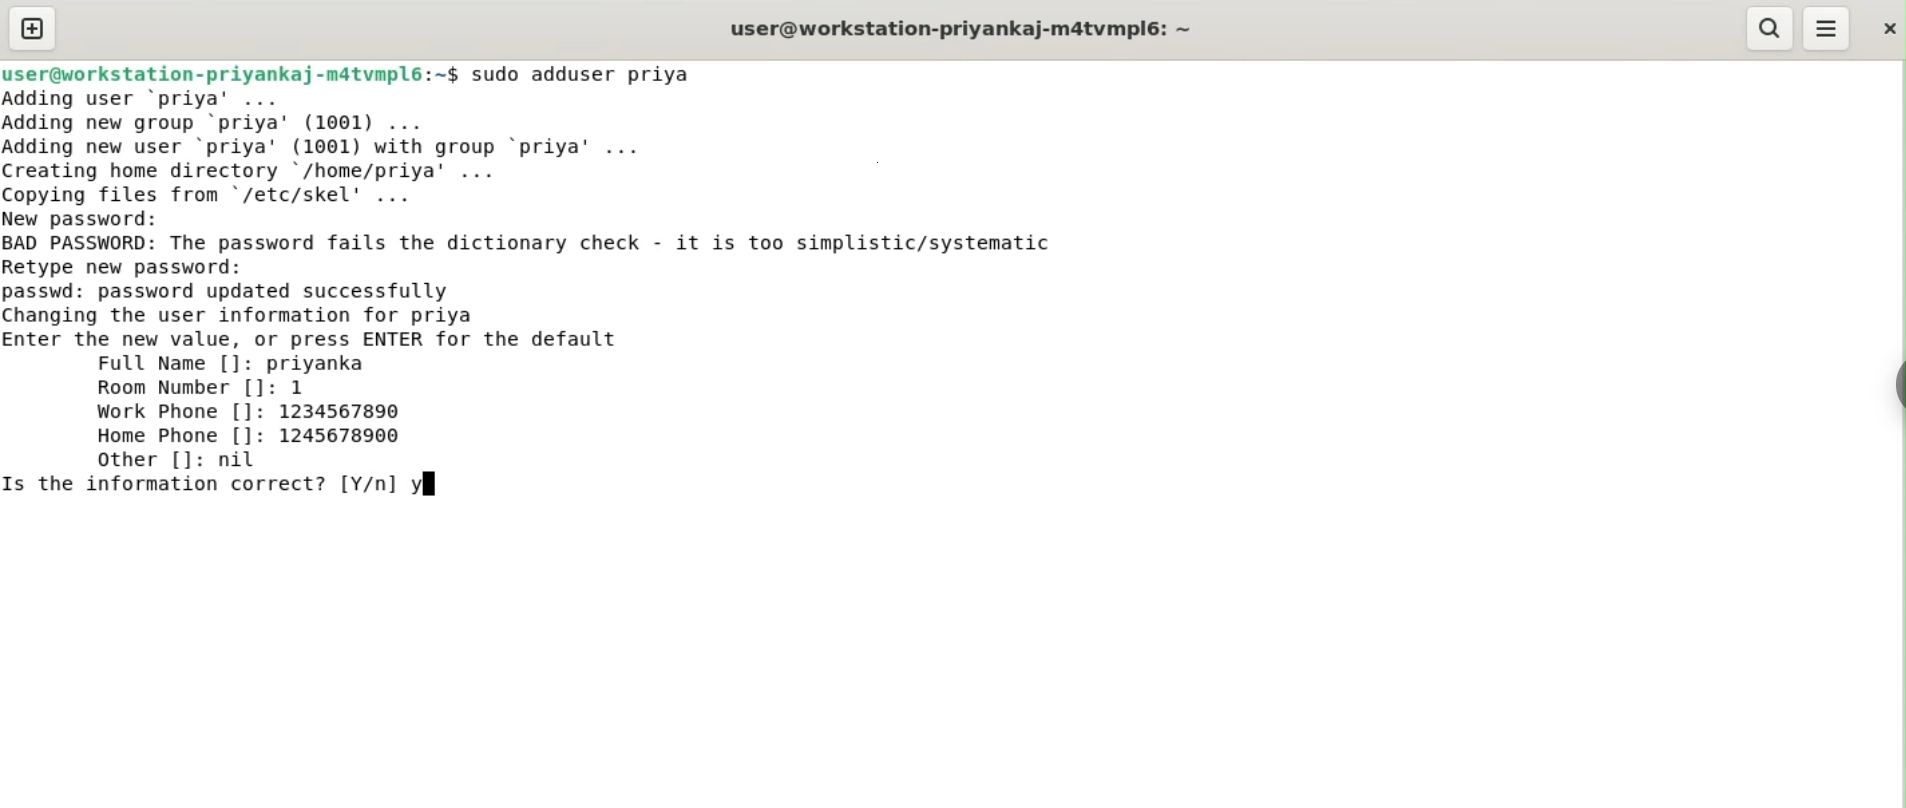 This screenshot has height=808, width=1906. Describe the element at coordinates (145, 459) in the screenshot. I see `other []:` at that location.